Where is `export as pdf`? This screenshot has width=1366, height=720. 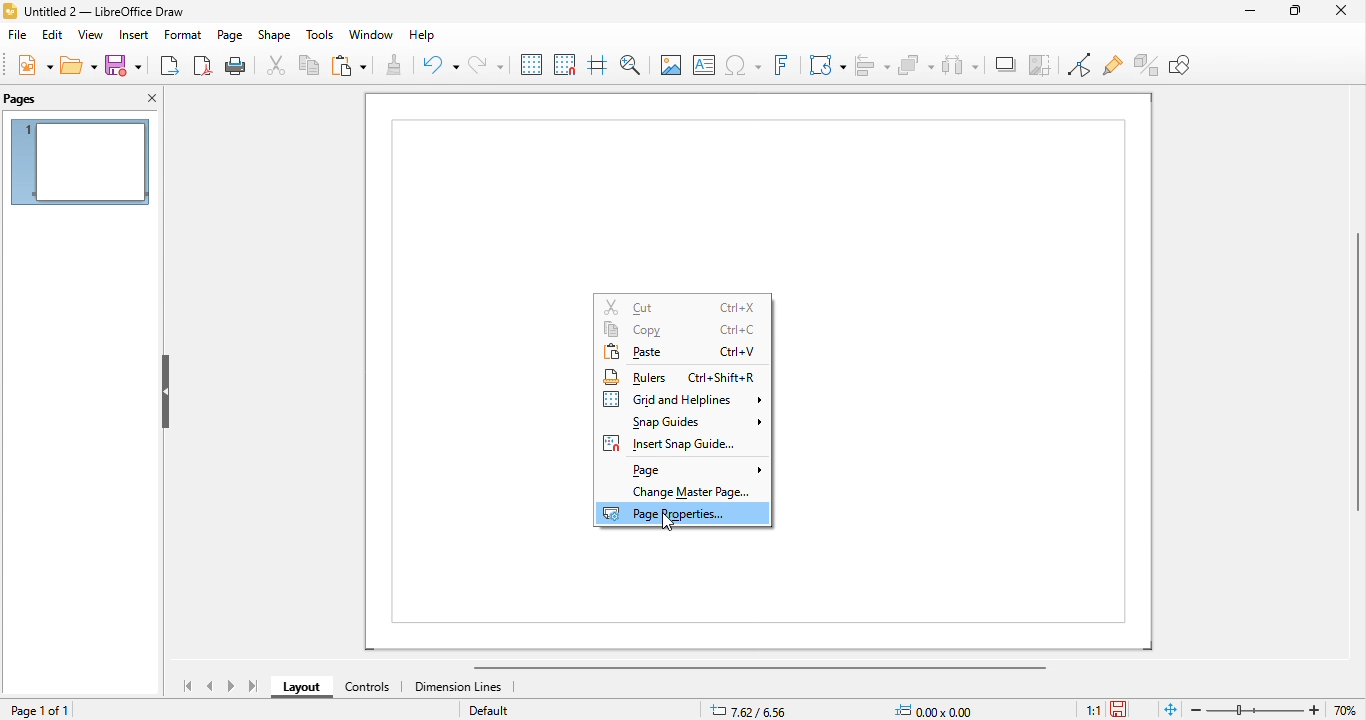 export as pdf is located at coordinates (204, 66).